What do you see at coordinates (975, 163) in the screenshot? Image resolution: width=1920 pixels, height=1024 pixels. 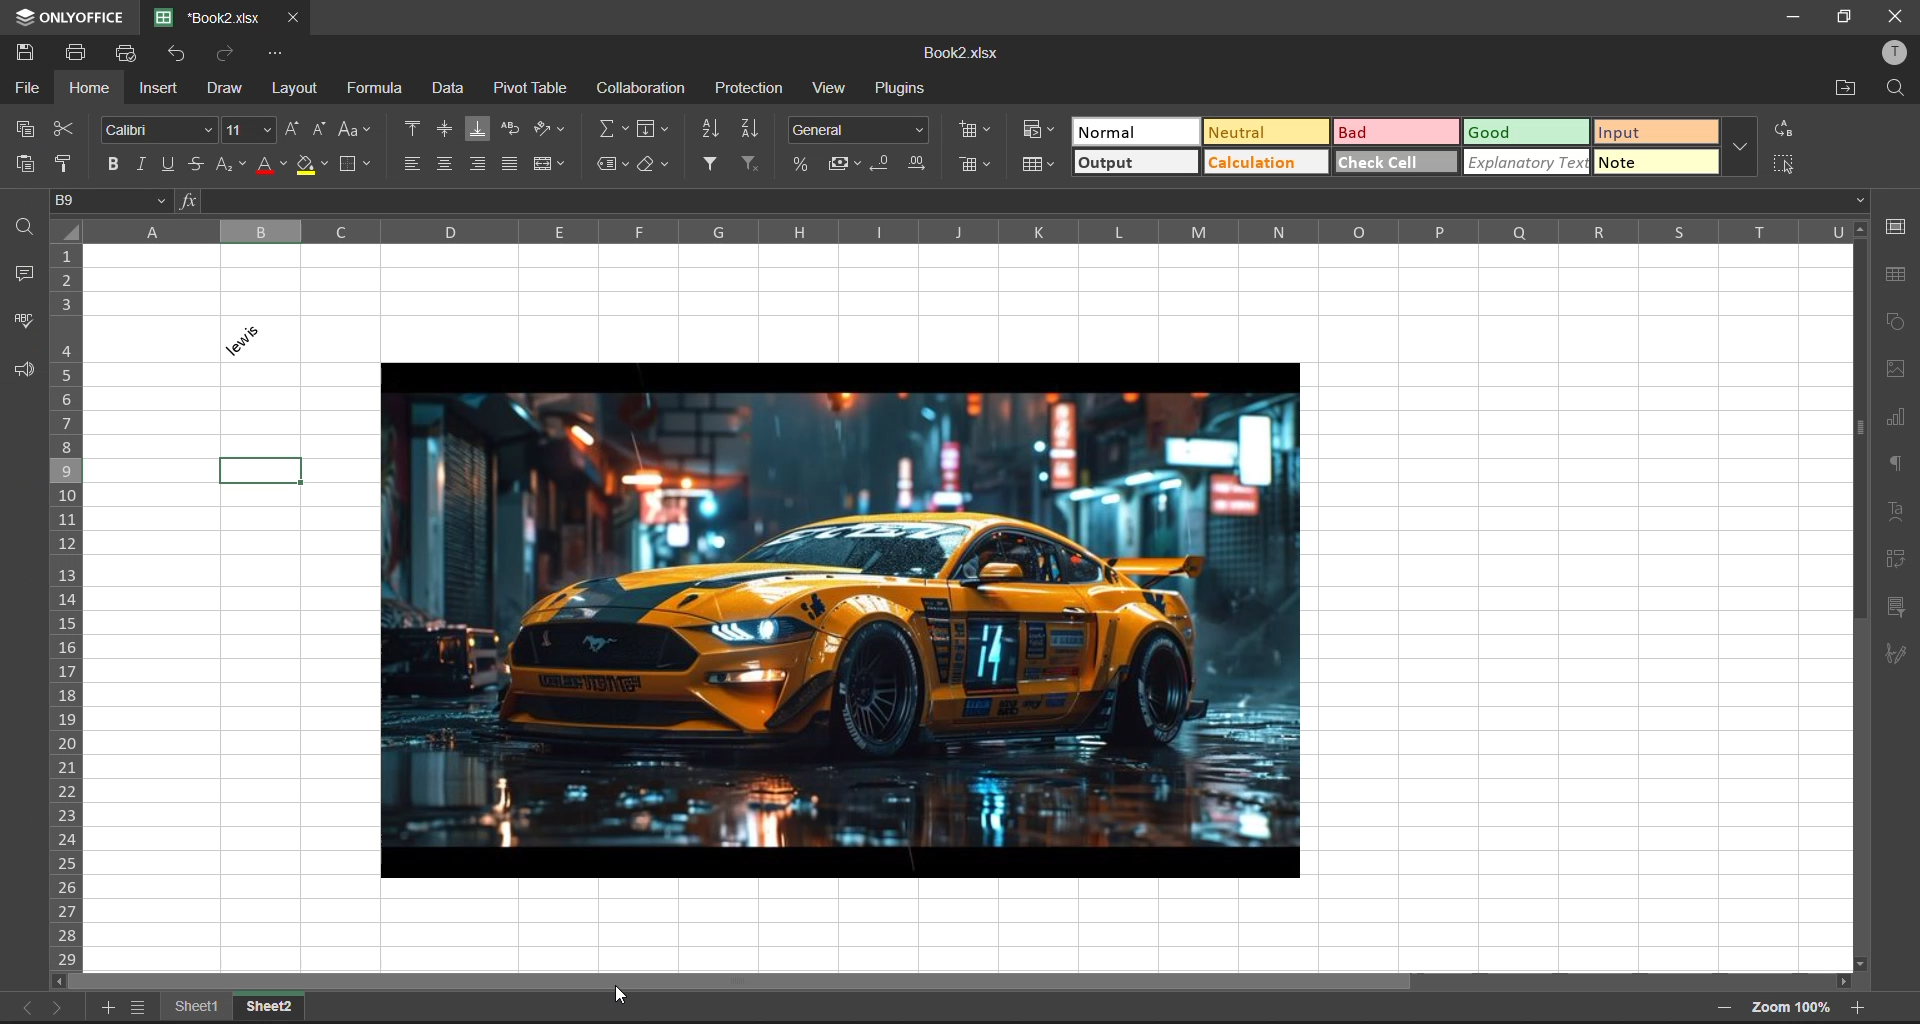 I see `delete cells` at bounding box center [975, 163].